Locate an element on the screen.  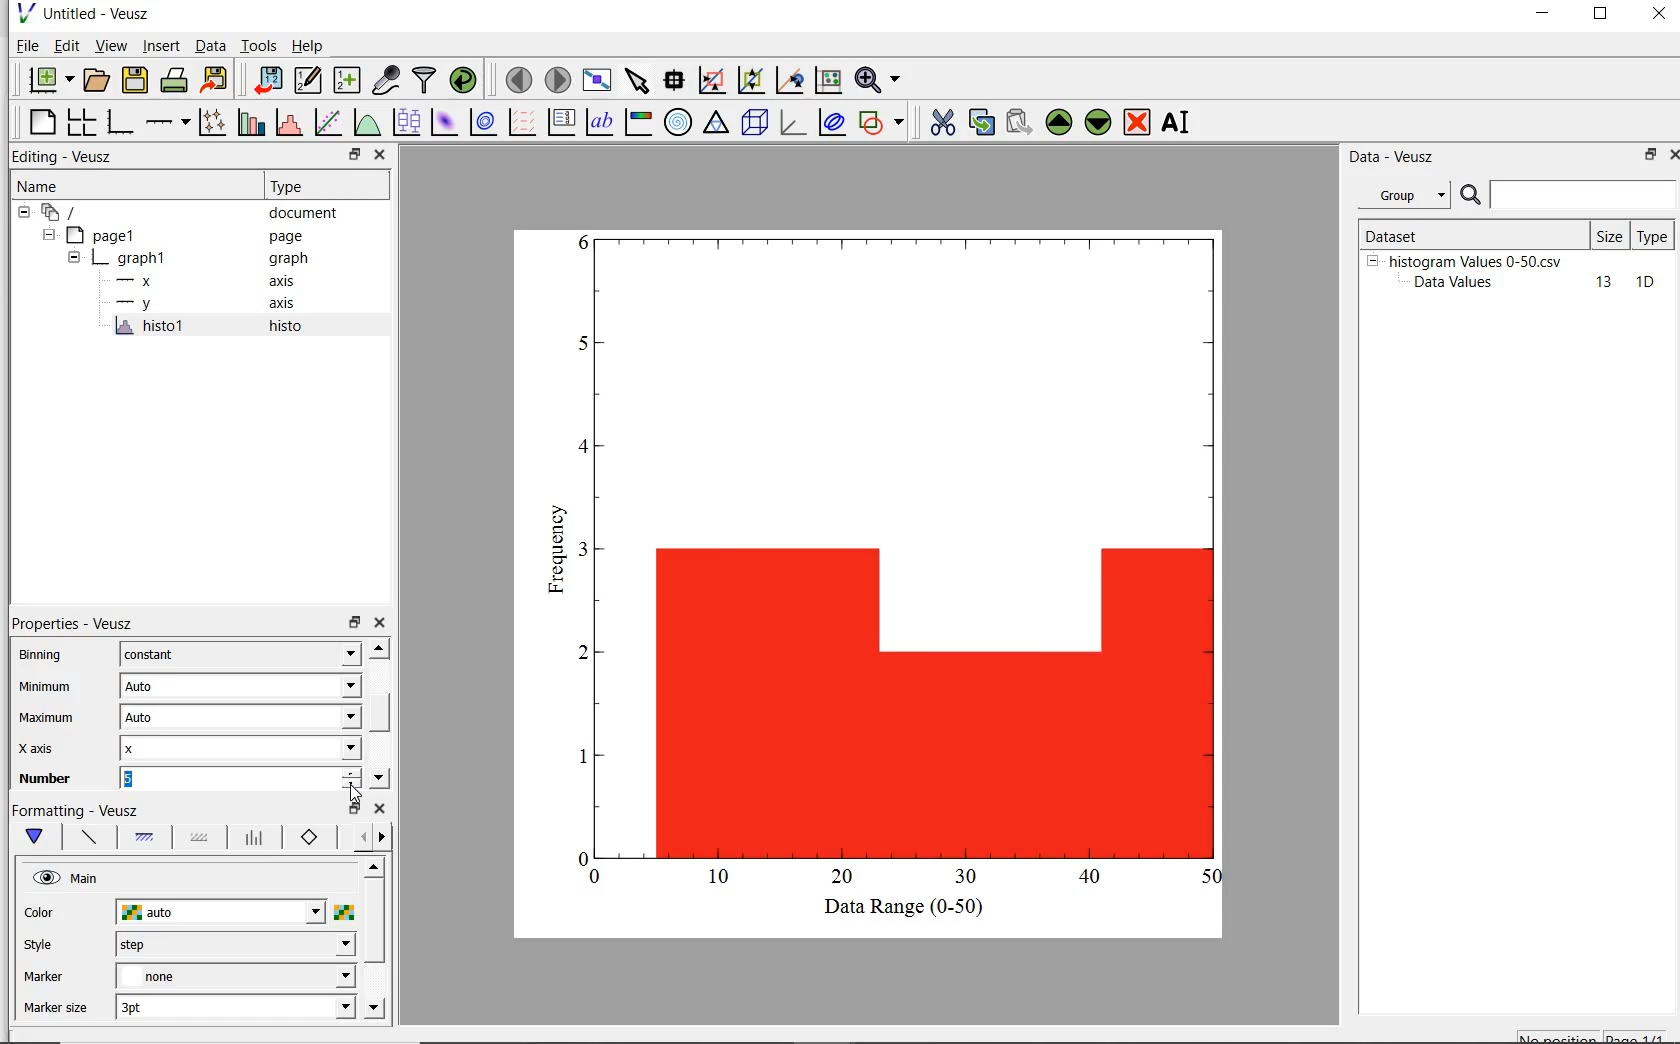
previous  is located at coordinates (359, 838).